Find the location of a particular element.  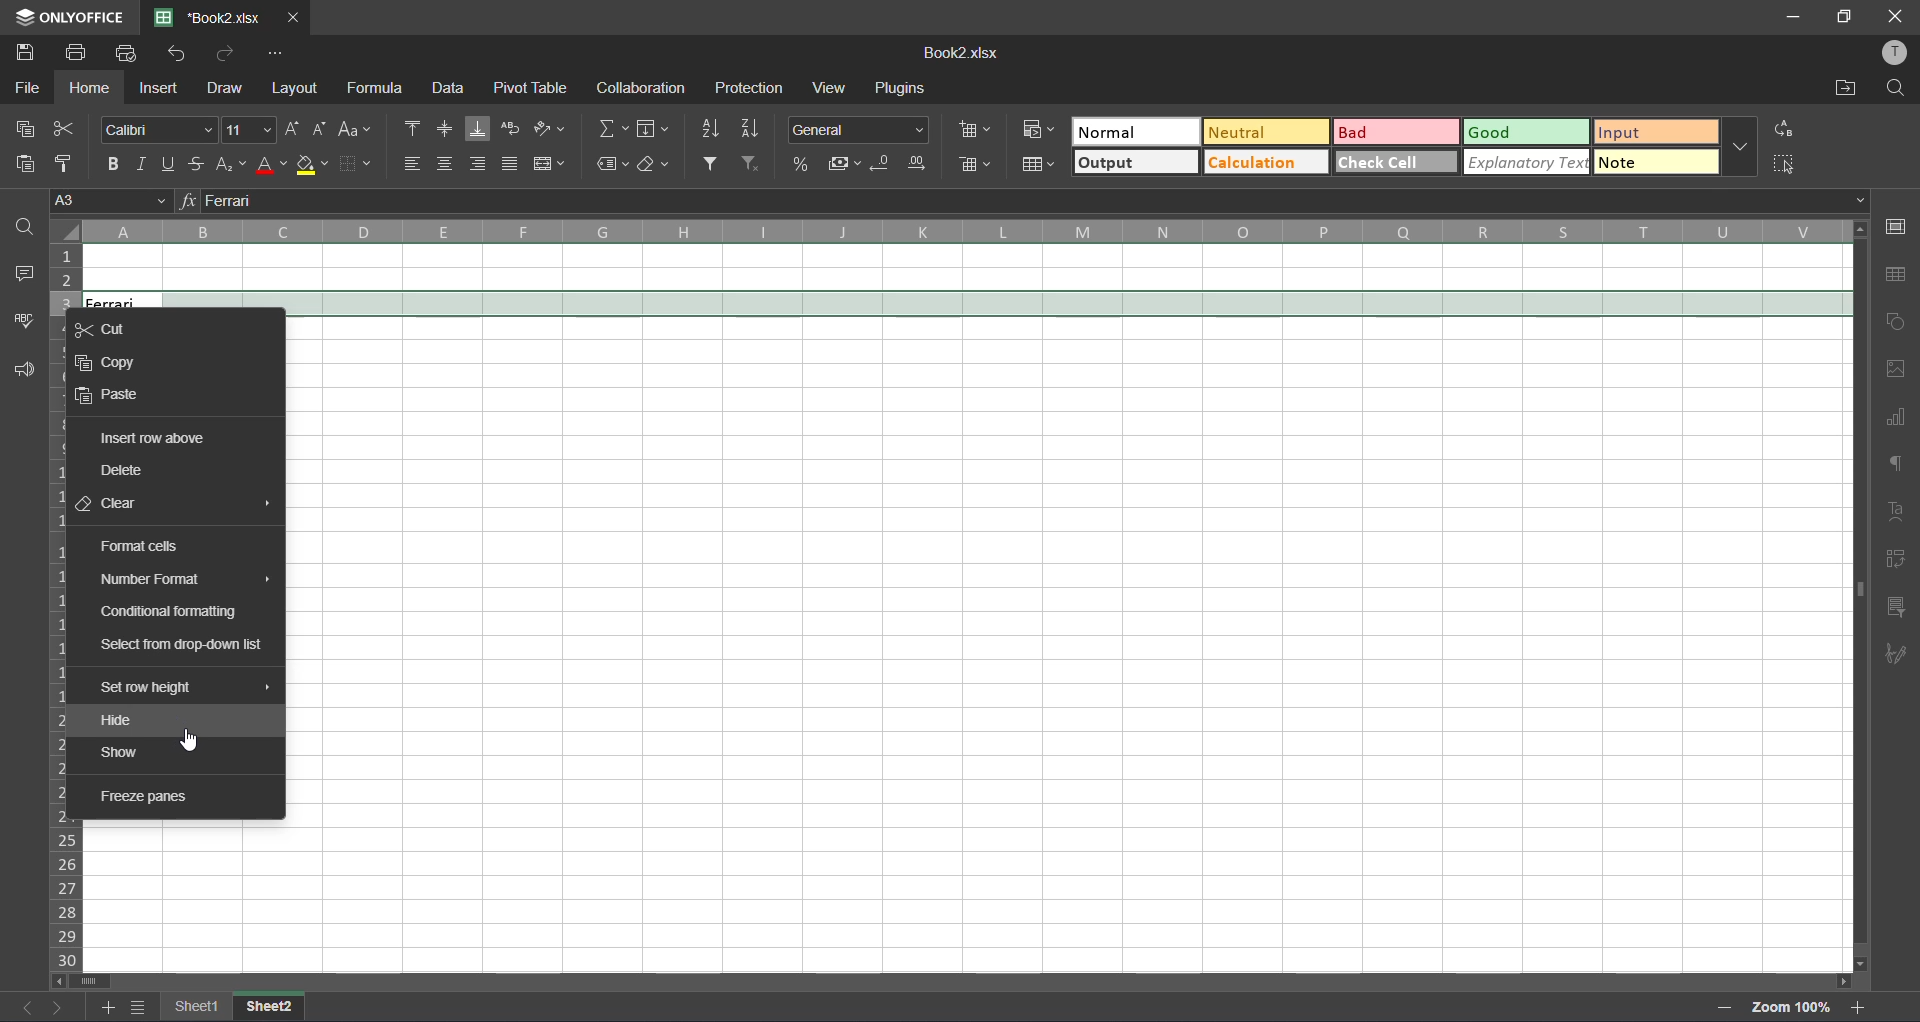

profile is located at coordinates (1896, 54).